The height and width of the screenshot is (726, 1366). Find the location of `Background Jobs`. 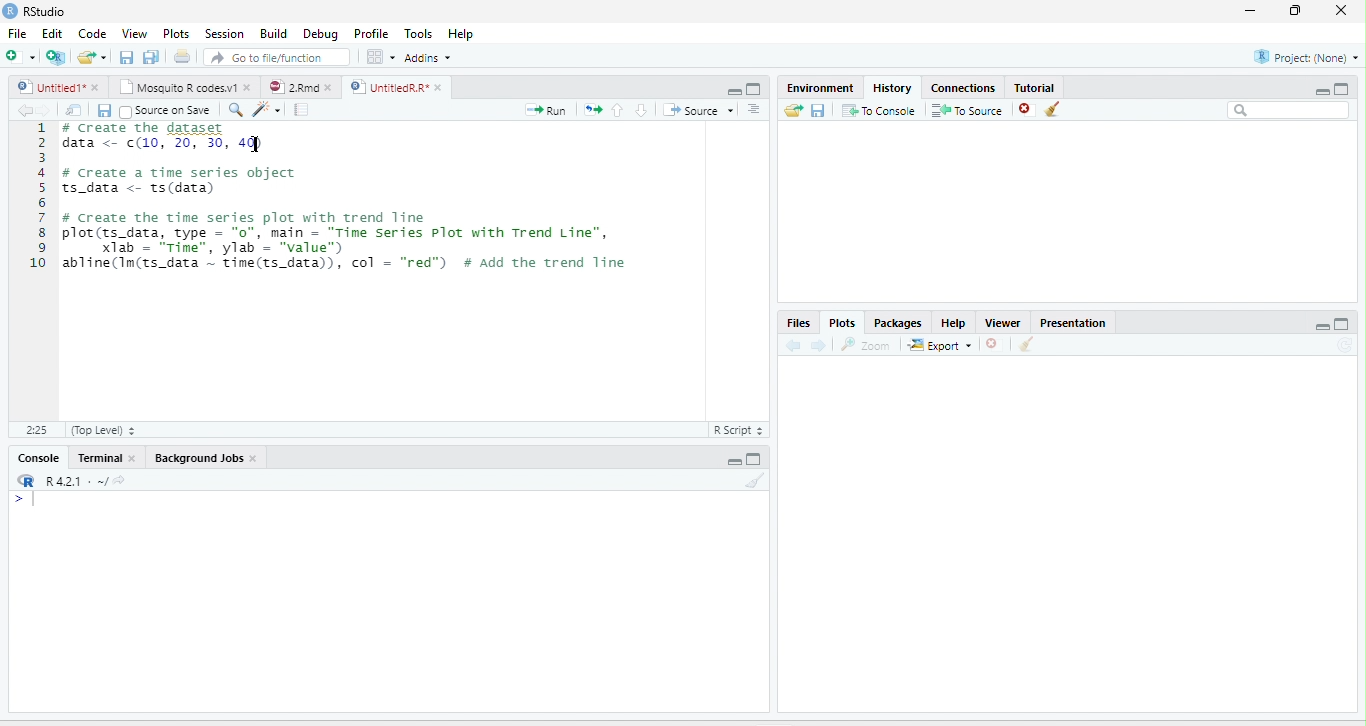

Background Jobs is located at coordinates (197, 458).